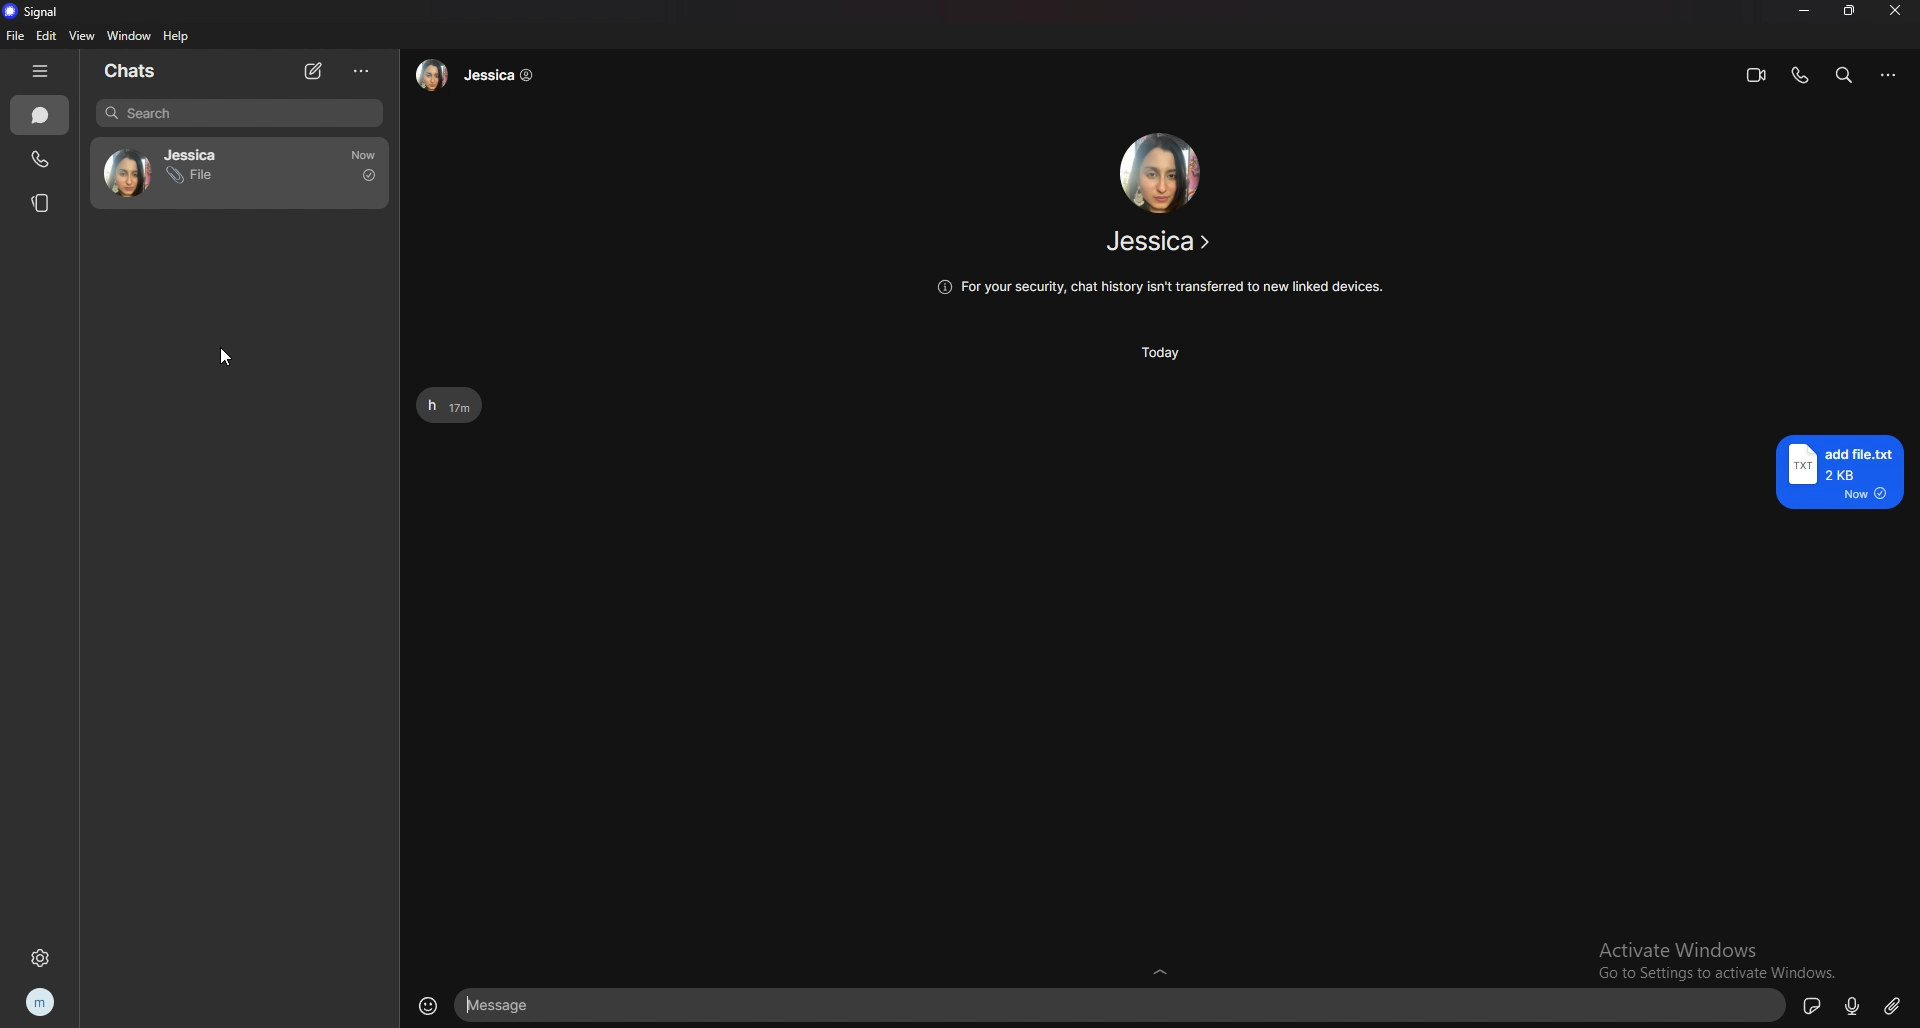 Image resolution: width=1920 pixels, height=1028 pixels. What do you see at coordinates (1757, 76) in the screenshot?
I see `video call` at bounding box center [1757, 76].